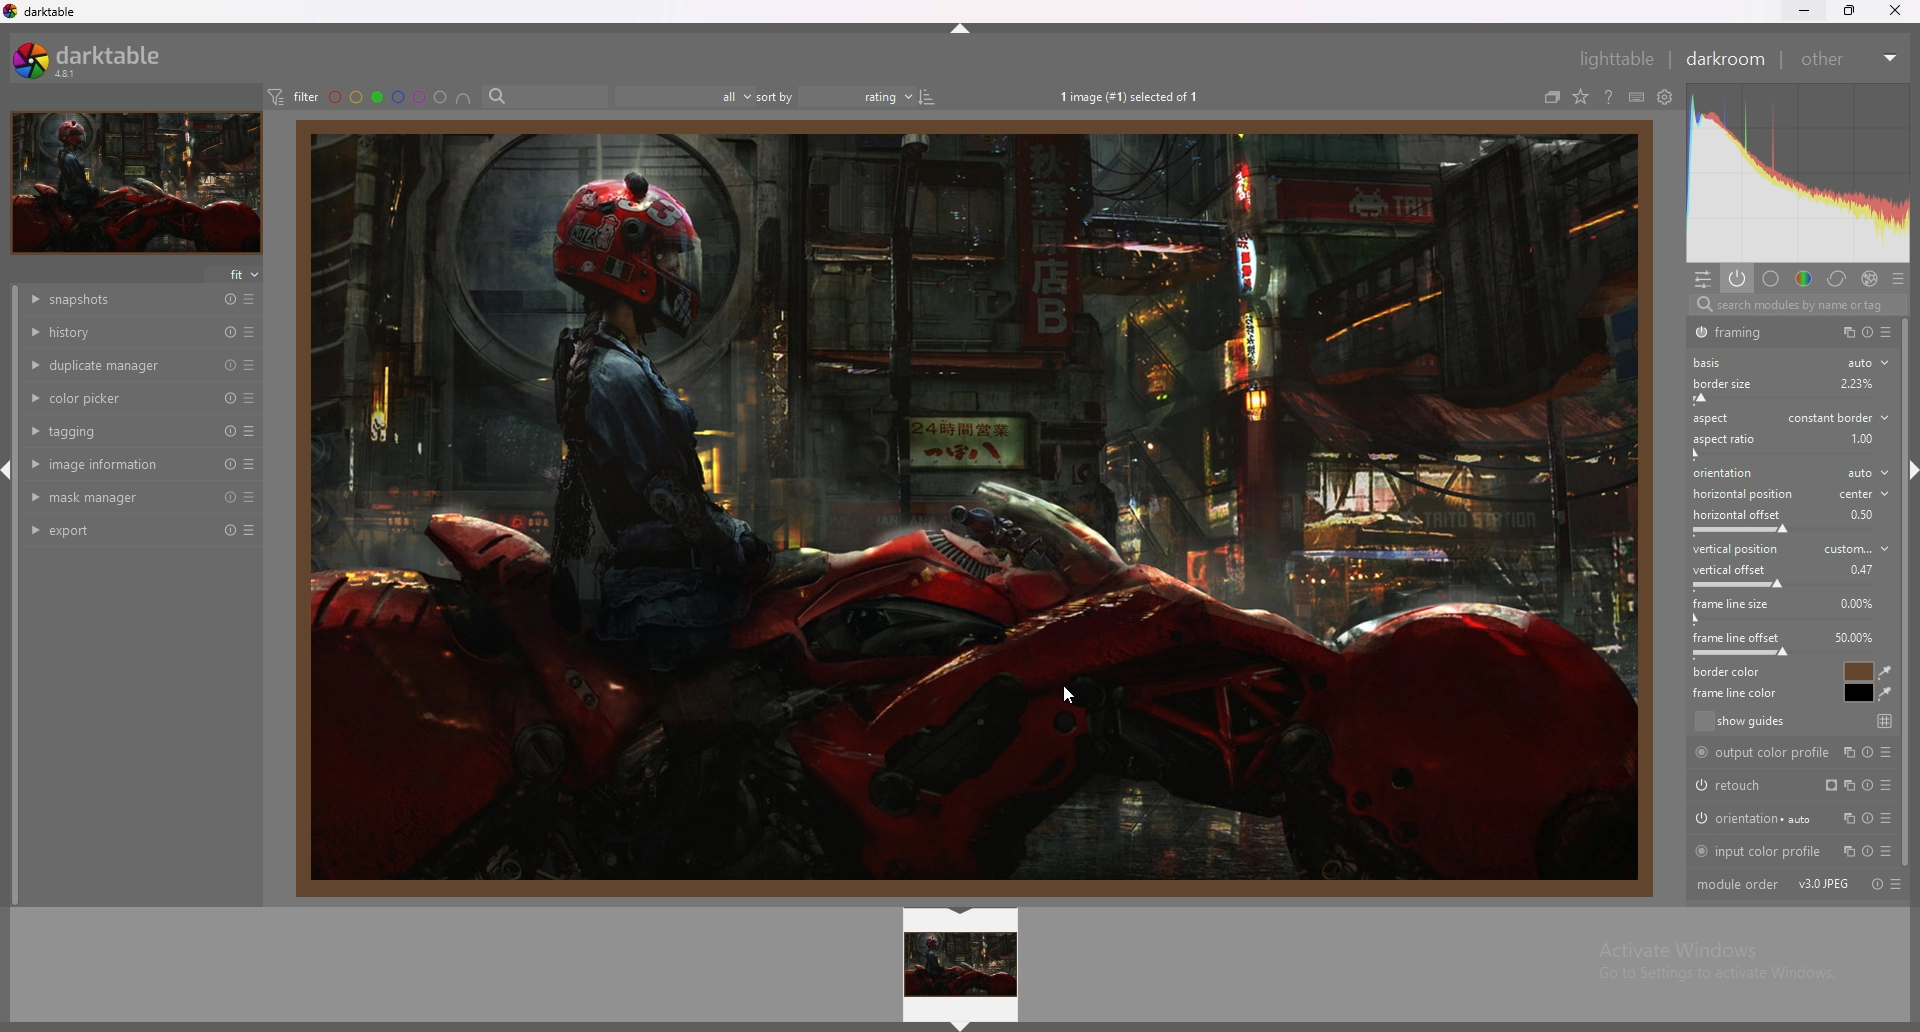  I want to click on duplicate manager, so click(119, 364).